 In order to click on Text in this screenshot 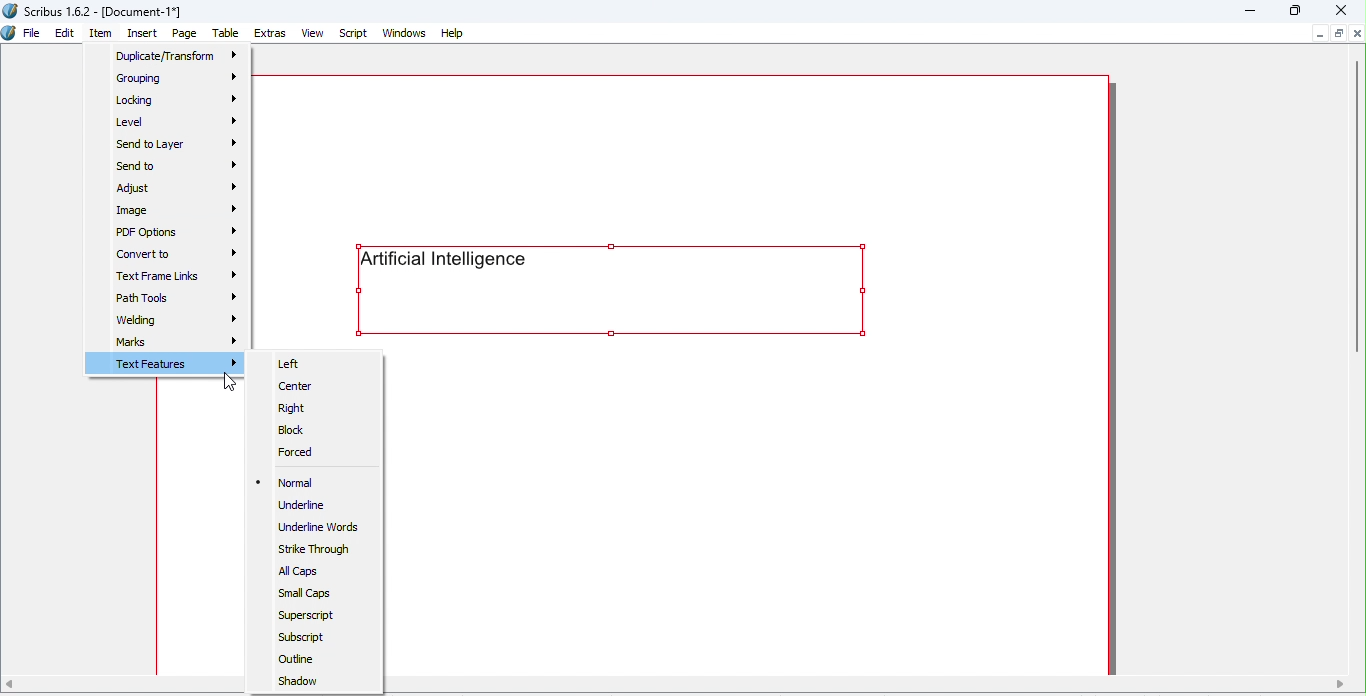, I will do `click(612, 289)`.